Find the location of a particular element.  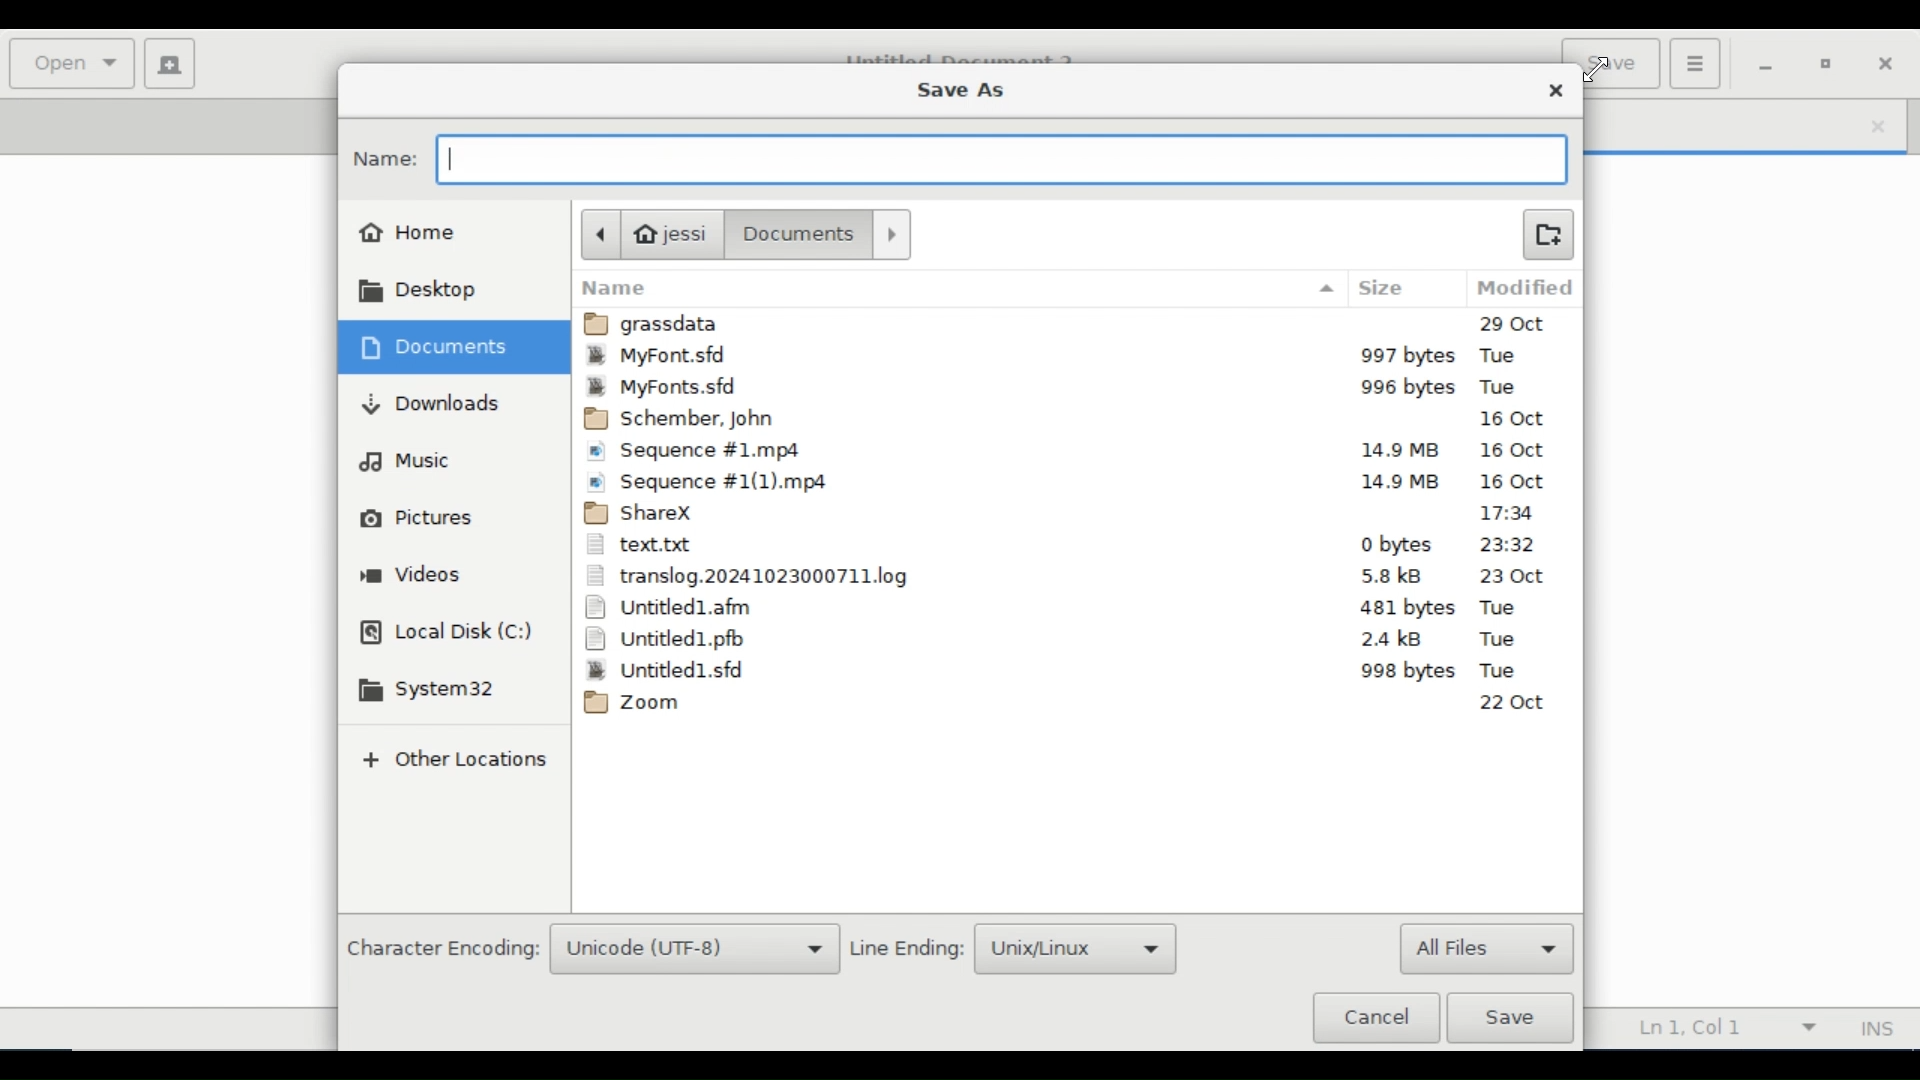

grassdata 29Oct is located at coordinates (1077, 324).